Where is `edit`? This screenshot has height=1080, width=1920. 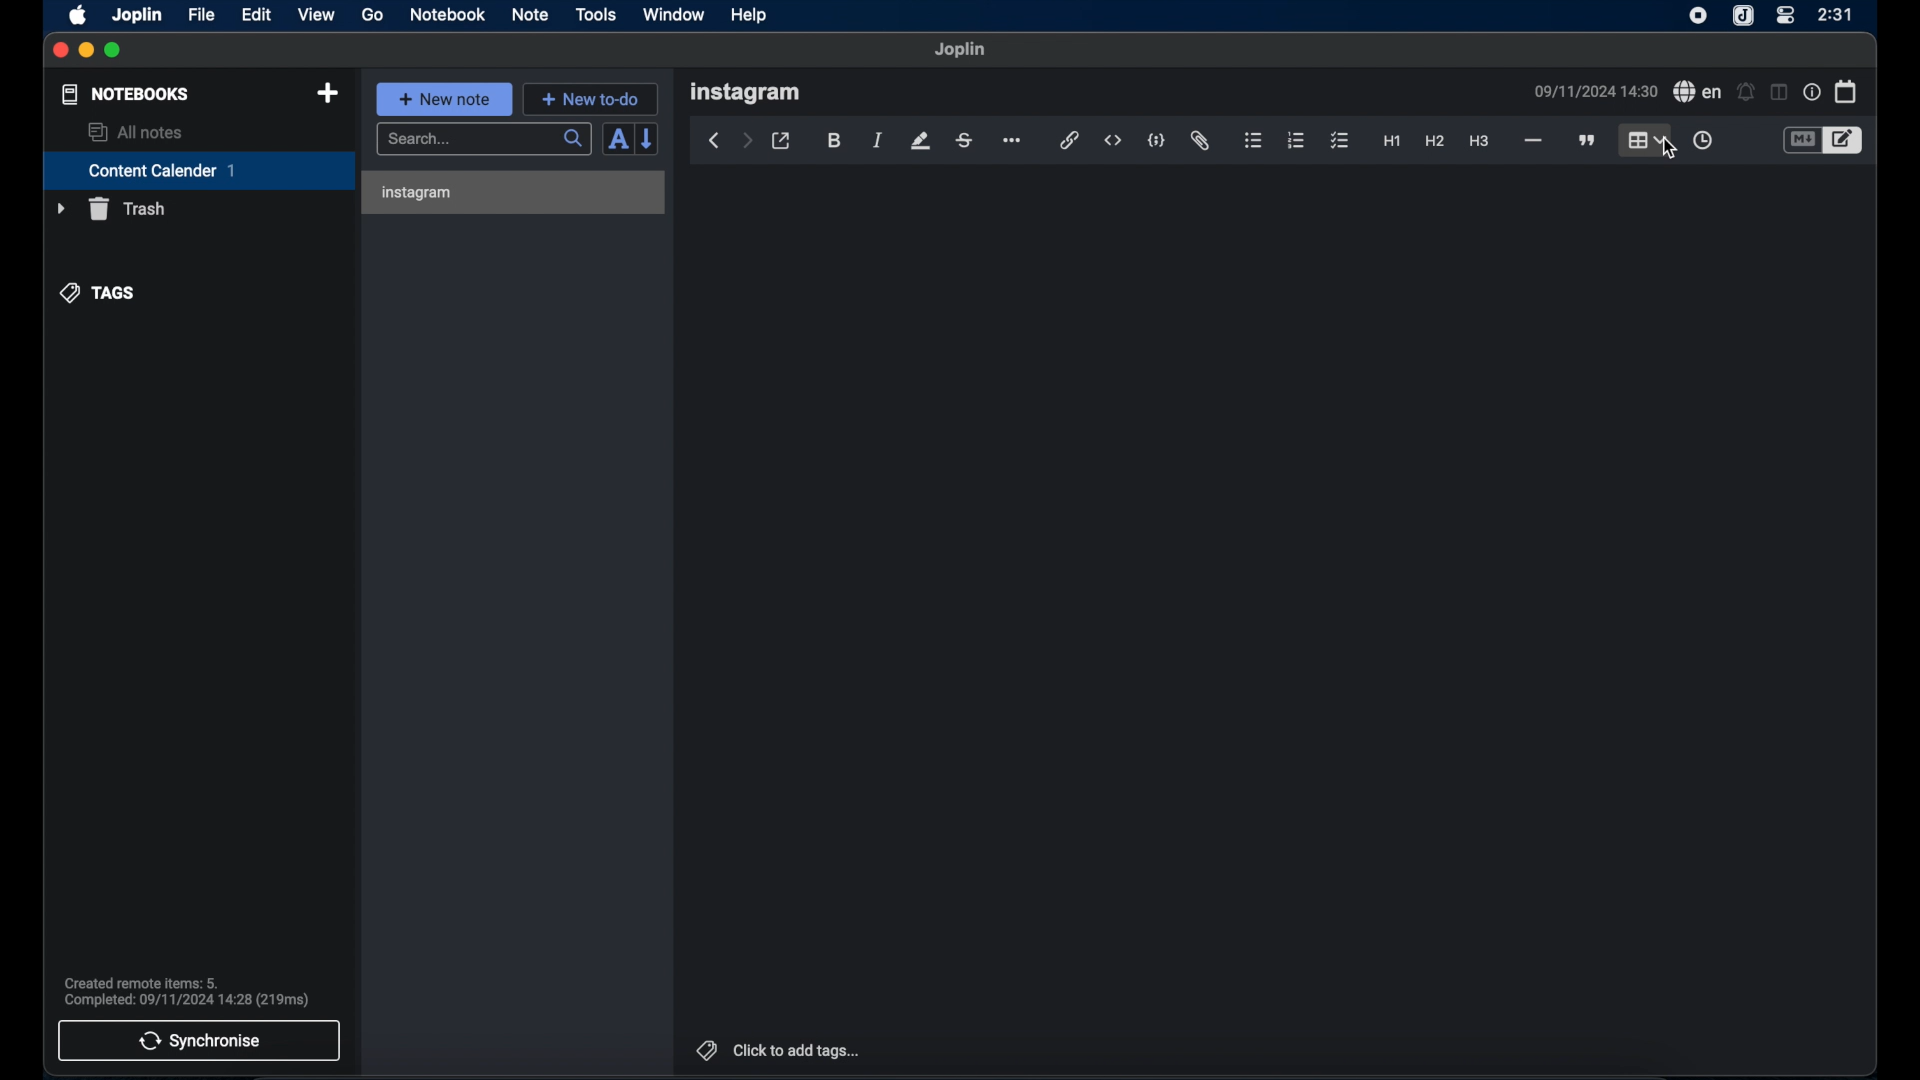 edit is located at coordinates (258, 16).